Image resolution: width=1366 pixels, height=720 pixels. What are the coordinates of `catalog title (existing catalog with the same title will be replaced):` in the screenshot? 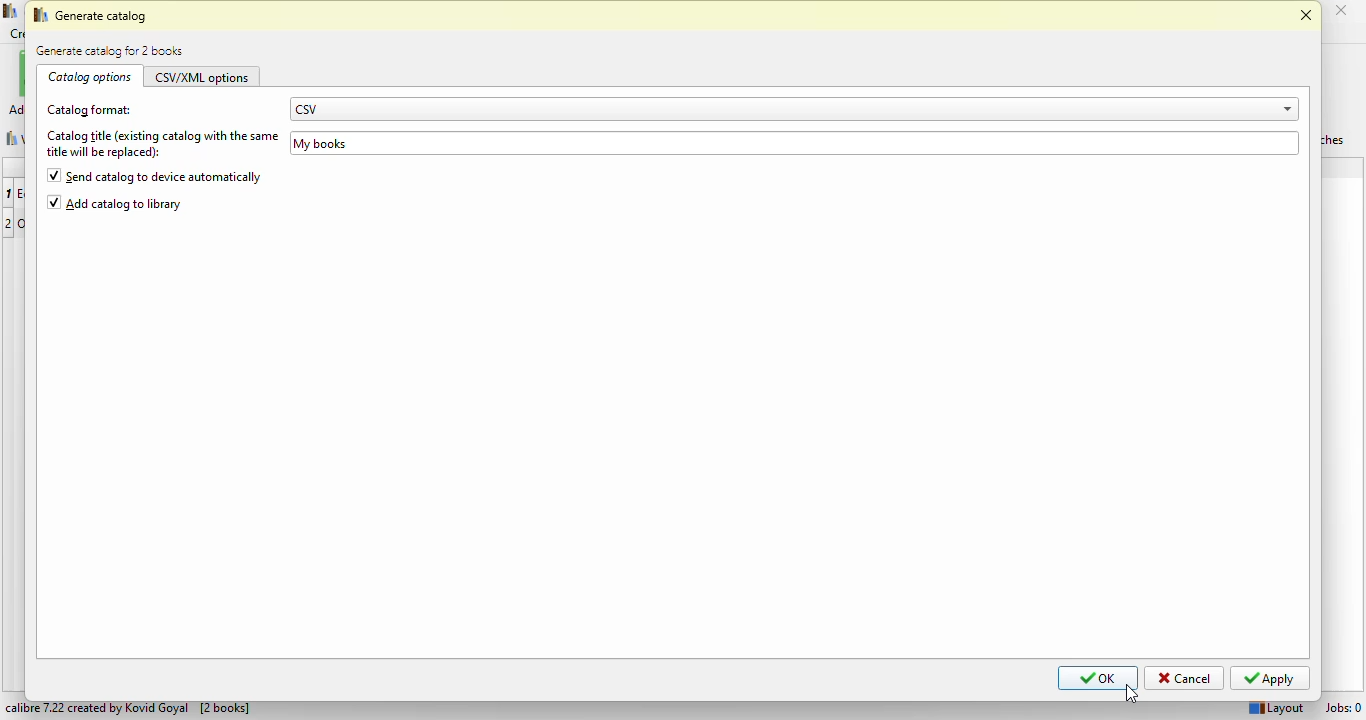 It's located at (164, 143).